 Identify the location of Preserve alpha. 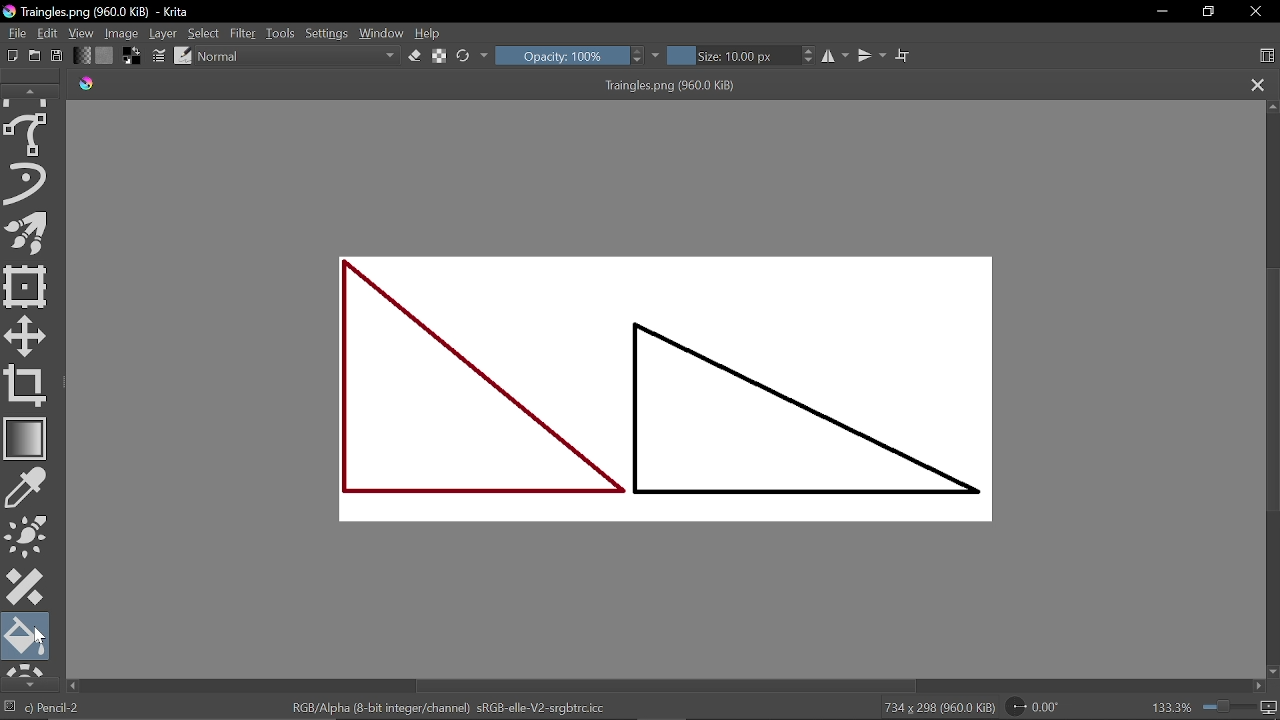
(439, 58).